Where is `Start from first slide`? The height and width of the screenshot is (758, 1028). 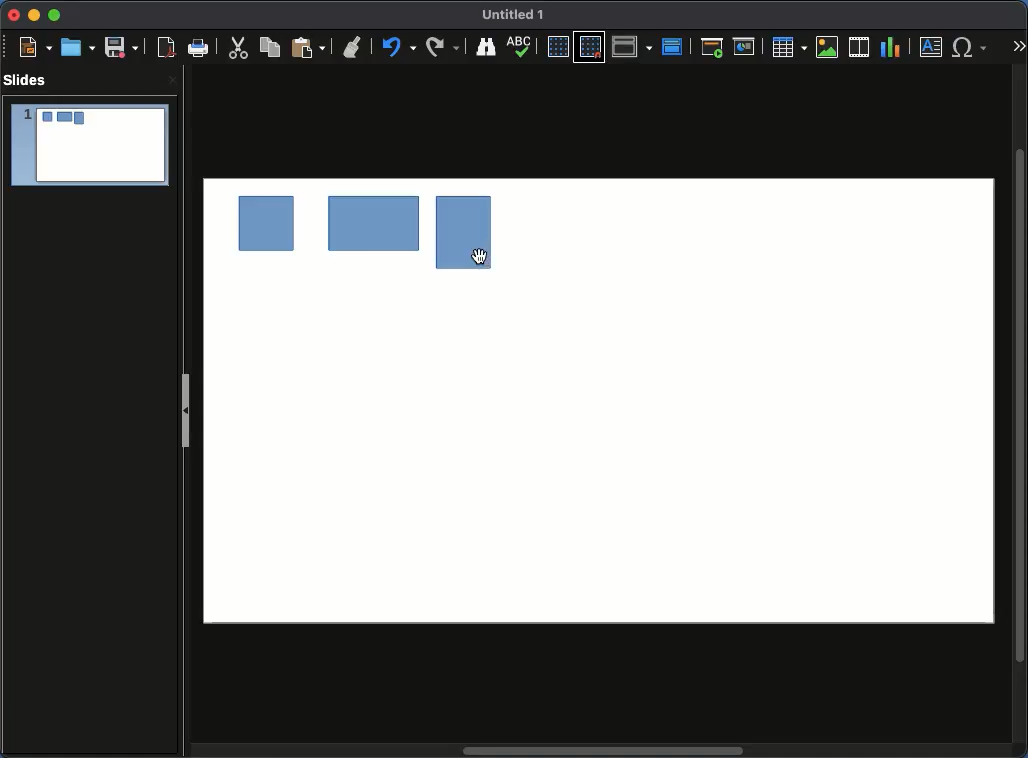 Start from first slide is located at coordinates (711, 49).